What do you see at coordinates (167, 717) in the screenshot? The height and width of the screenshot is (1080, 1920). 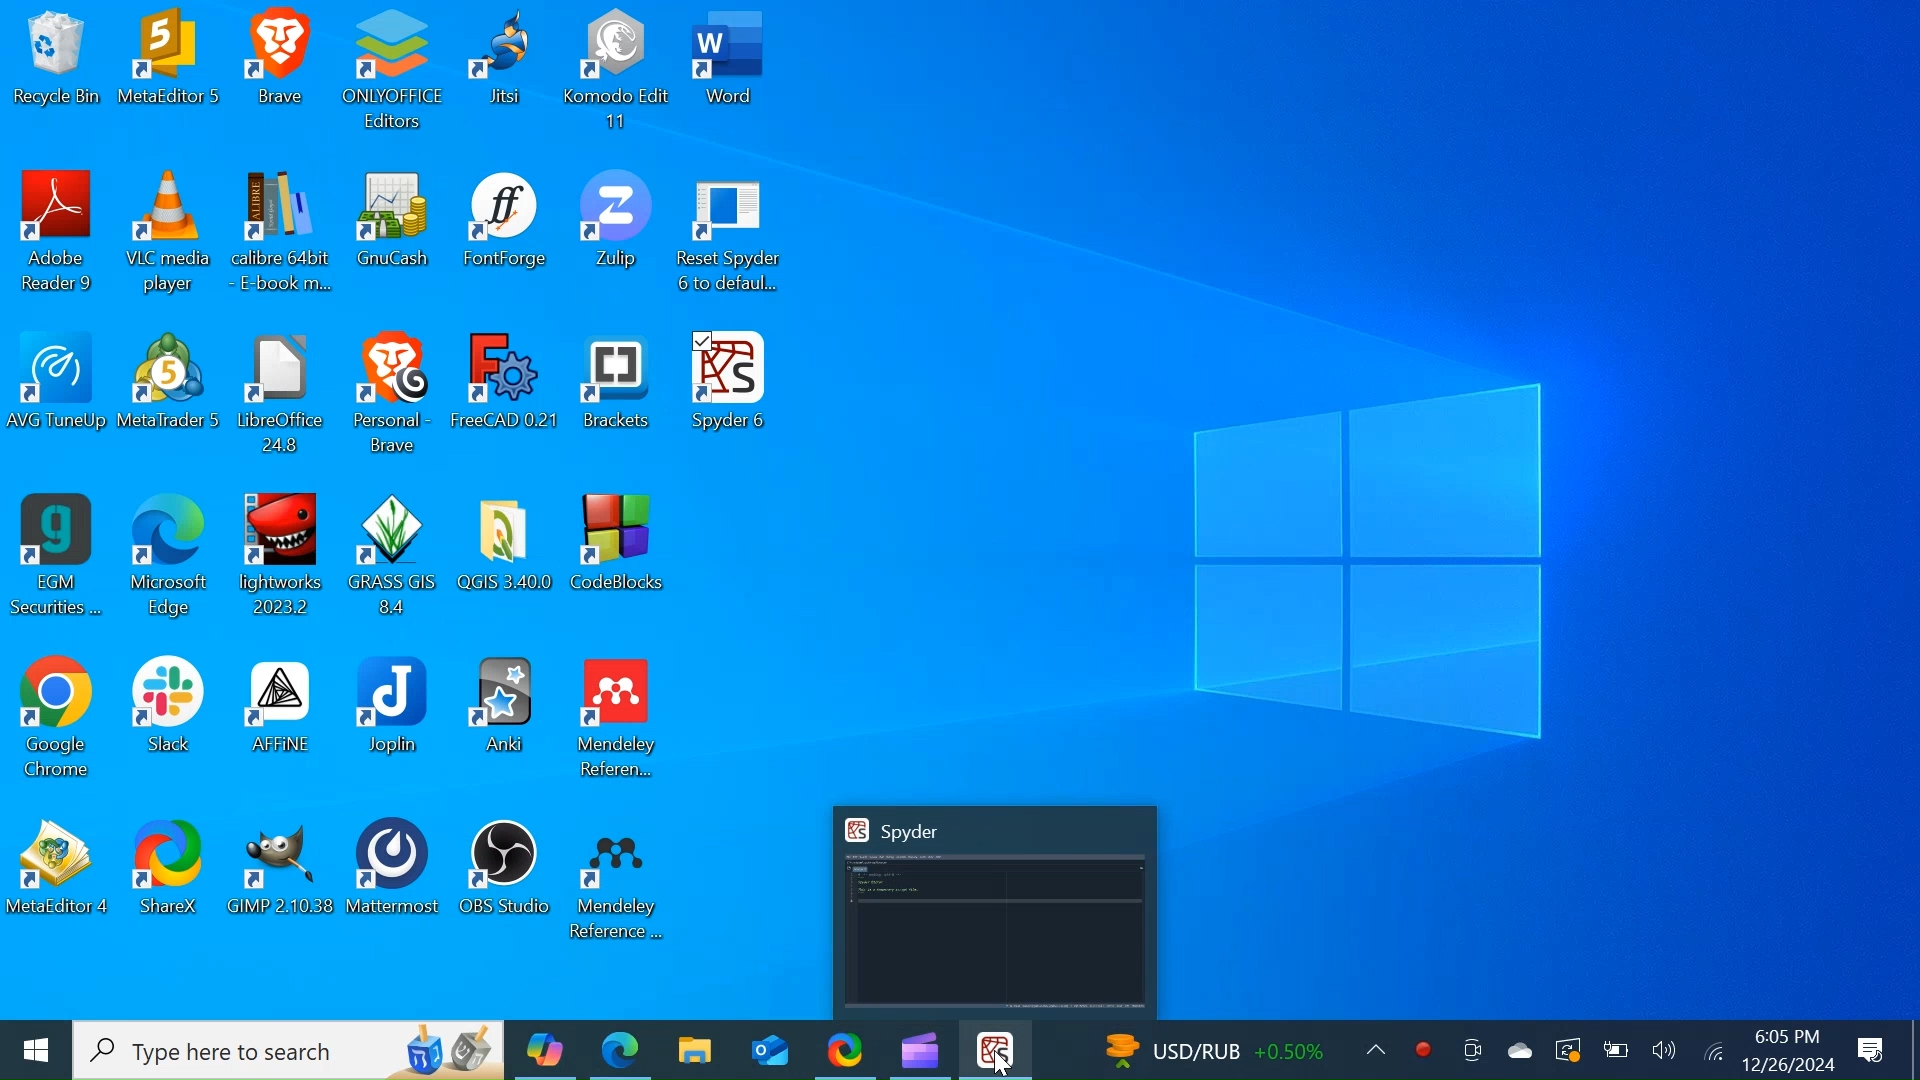 I see `slack Desktop Icon` at bounding box center [167, 717].